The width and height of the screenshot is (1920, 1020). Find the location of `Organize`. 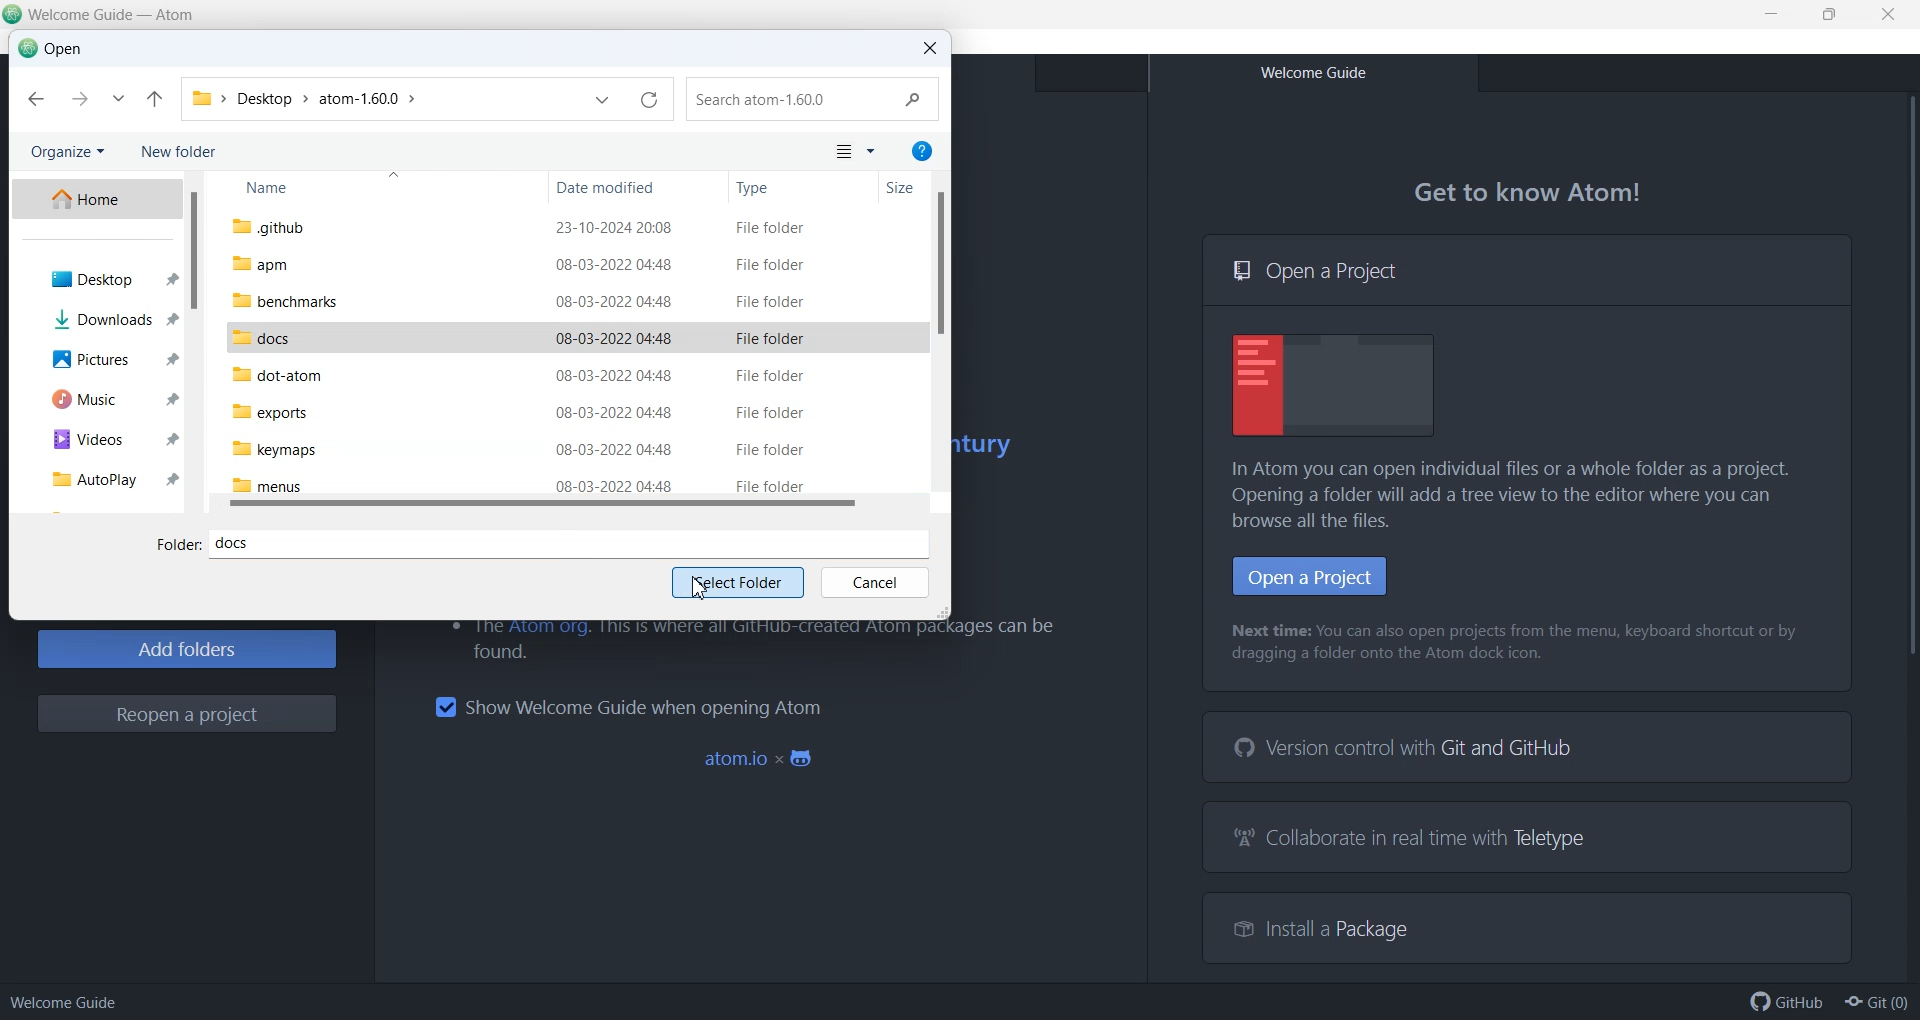

Organize is located at coordinates (66, 153).